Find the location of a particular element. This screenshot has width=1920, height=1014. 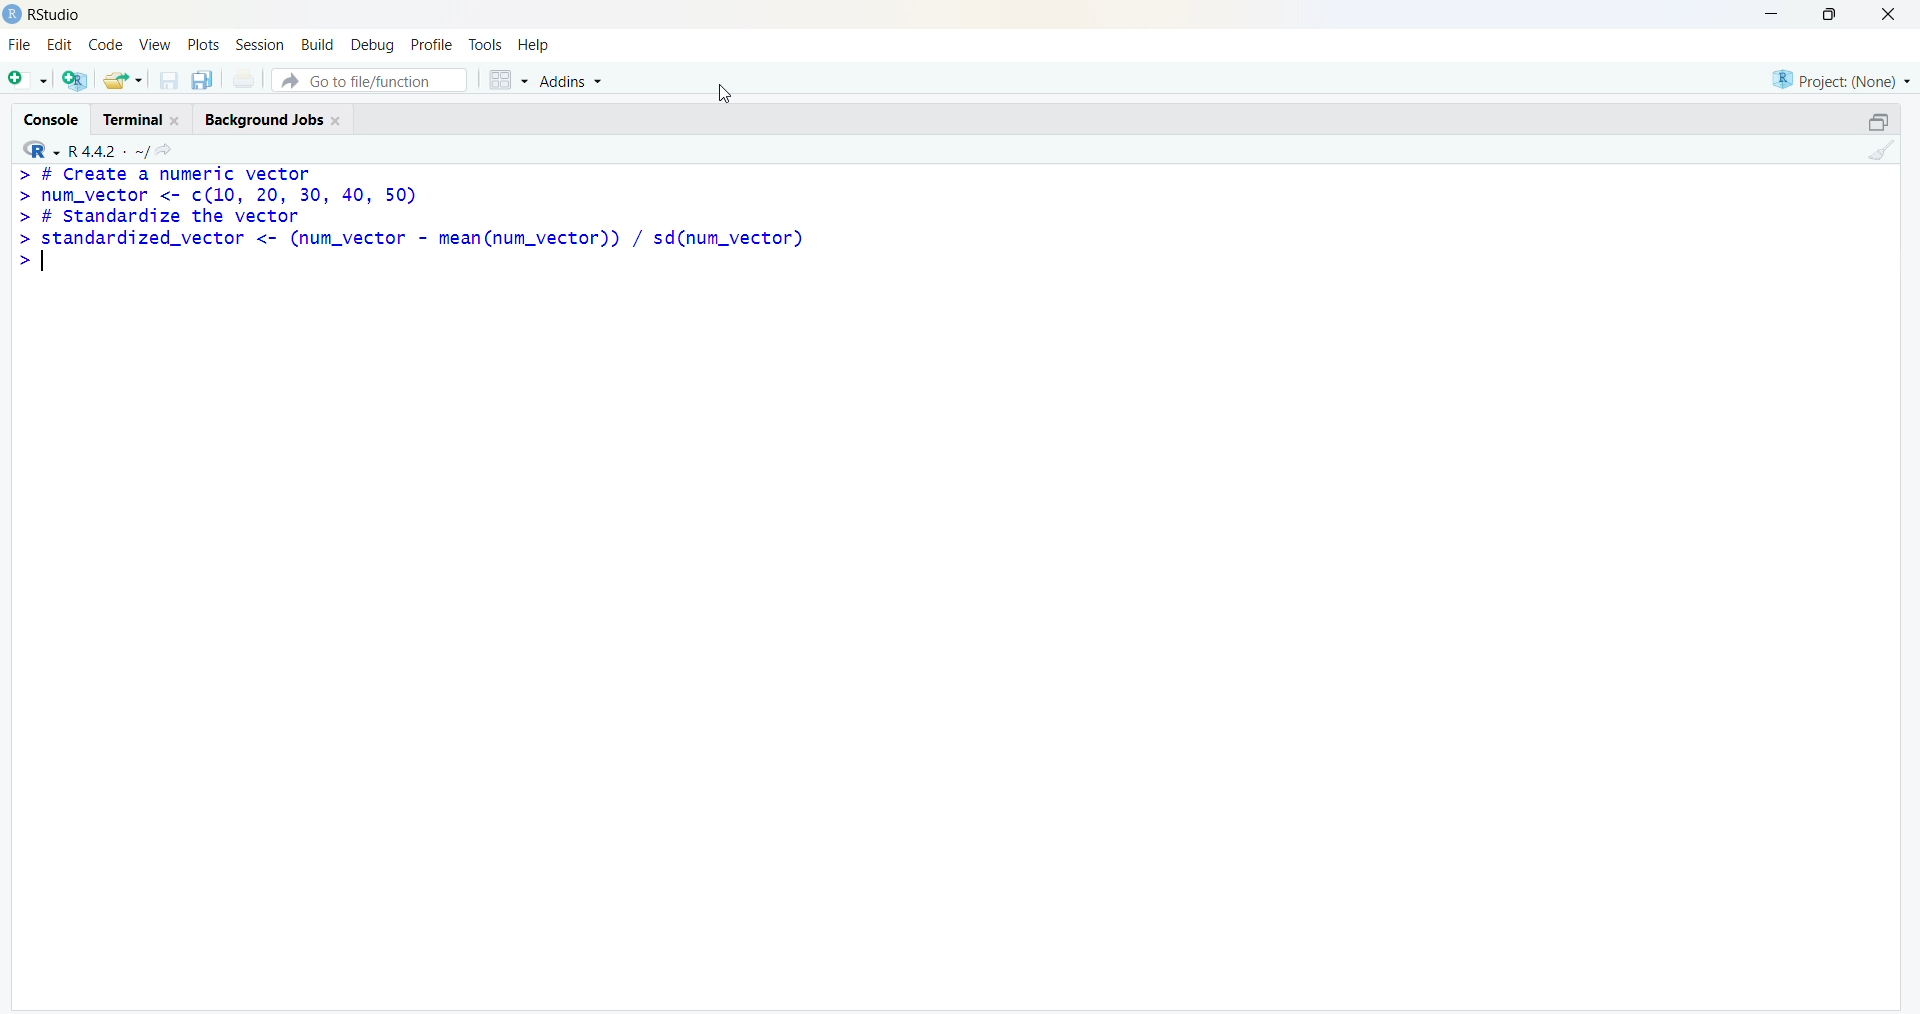

addins is located at coordinates (572, 82).